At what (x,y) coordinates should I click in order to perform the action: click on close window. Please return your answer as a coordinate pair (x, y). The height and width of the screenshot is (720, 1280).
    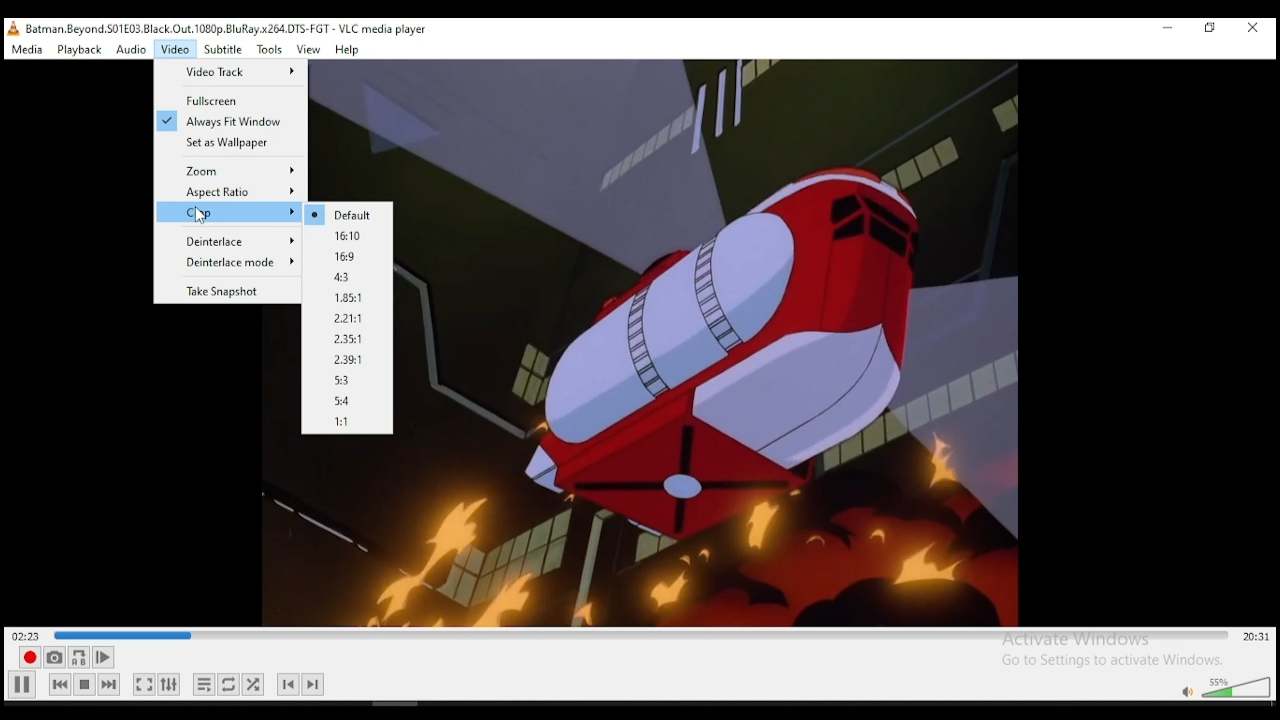
    Looking at the image, I should click on (1256, 33).